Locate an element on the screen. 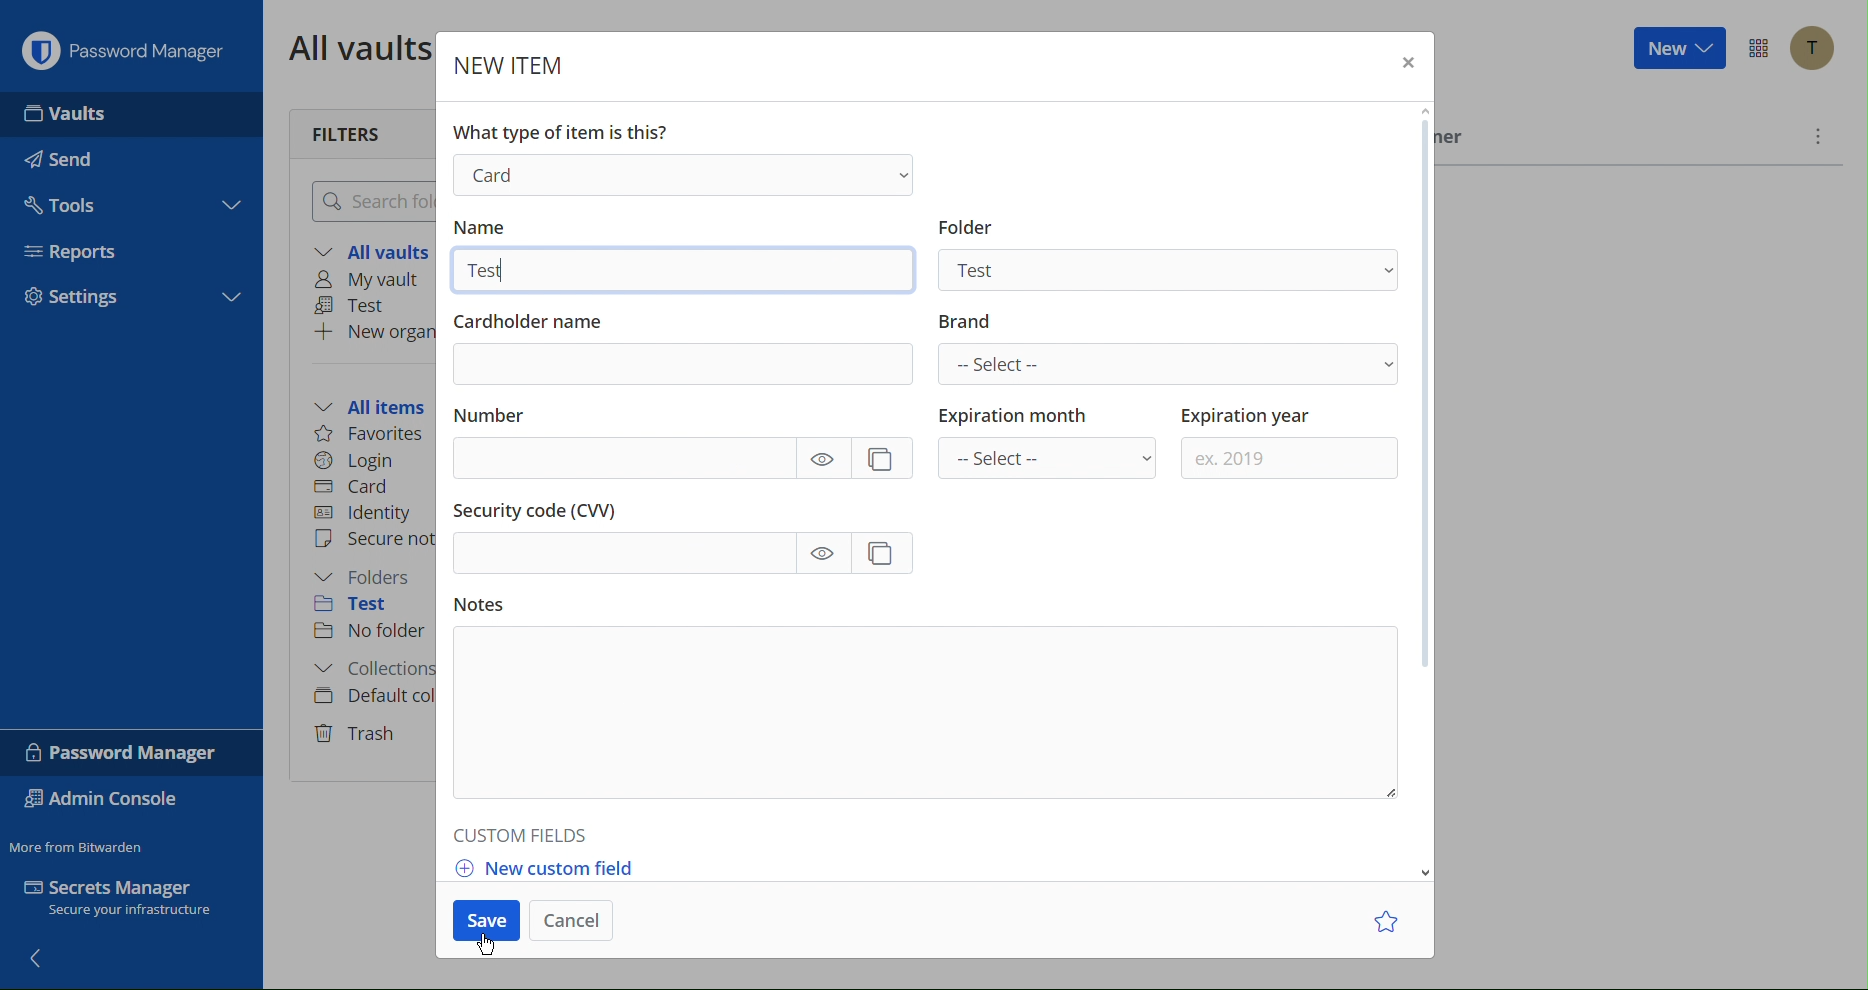  Owner is located at coordinates (1449, 136).